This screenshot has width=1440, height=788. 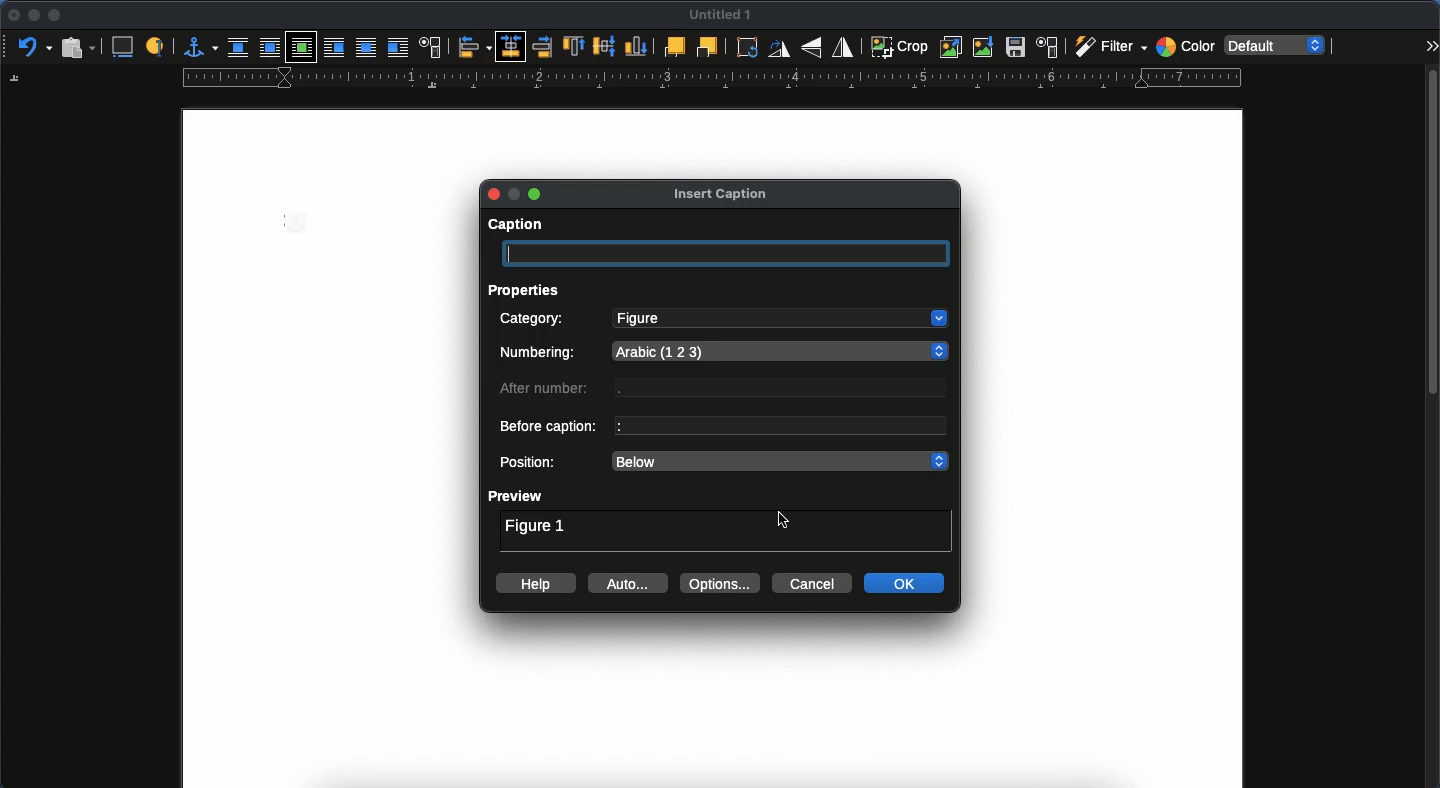 What do you see at coordinates (537, 195) in the screenshot?
I see `maximize` at bounding box center [537, 195].